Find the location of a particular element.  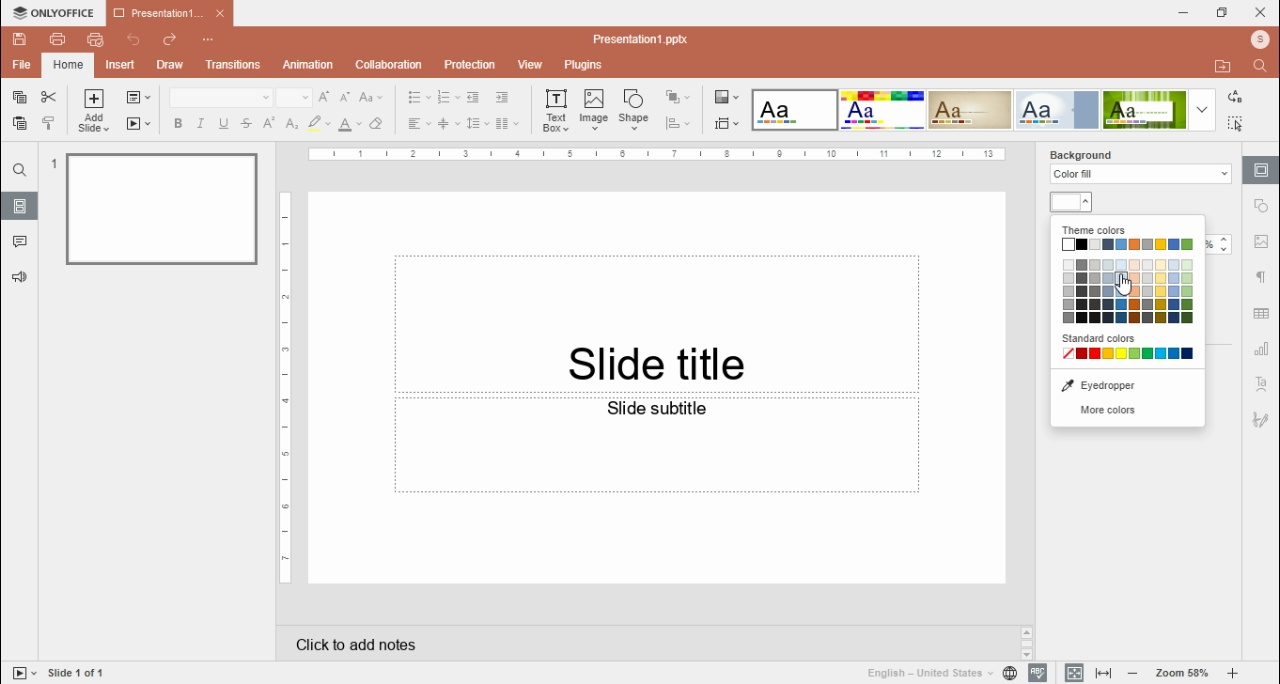

theme 1 is located at coordinates (792, 110).